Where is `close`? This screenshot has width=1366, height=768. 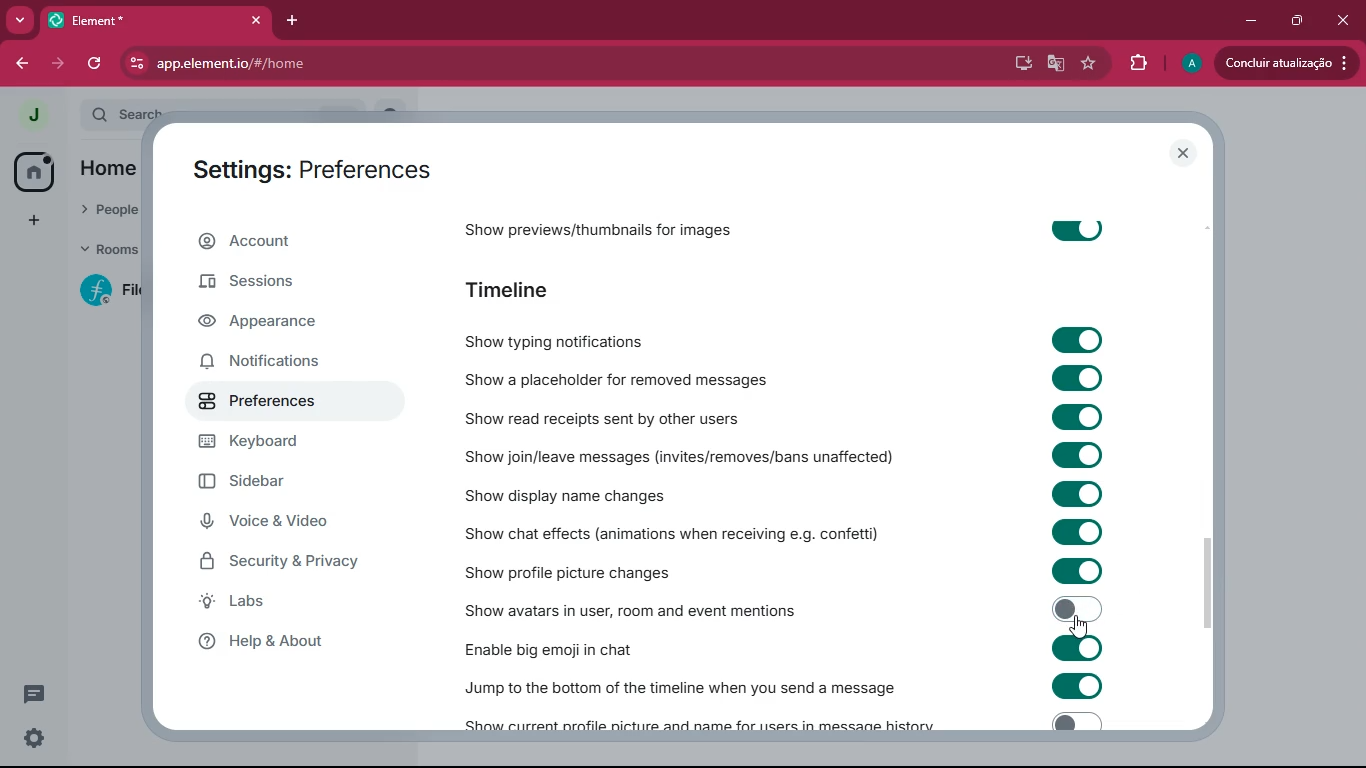 close is located at coordinates (1343, 21).